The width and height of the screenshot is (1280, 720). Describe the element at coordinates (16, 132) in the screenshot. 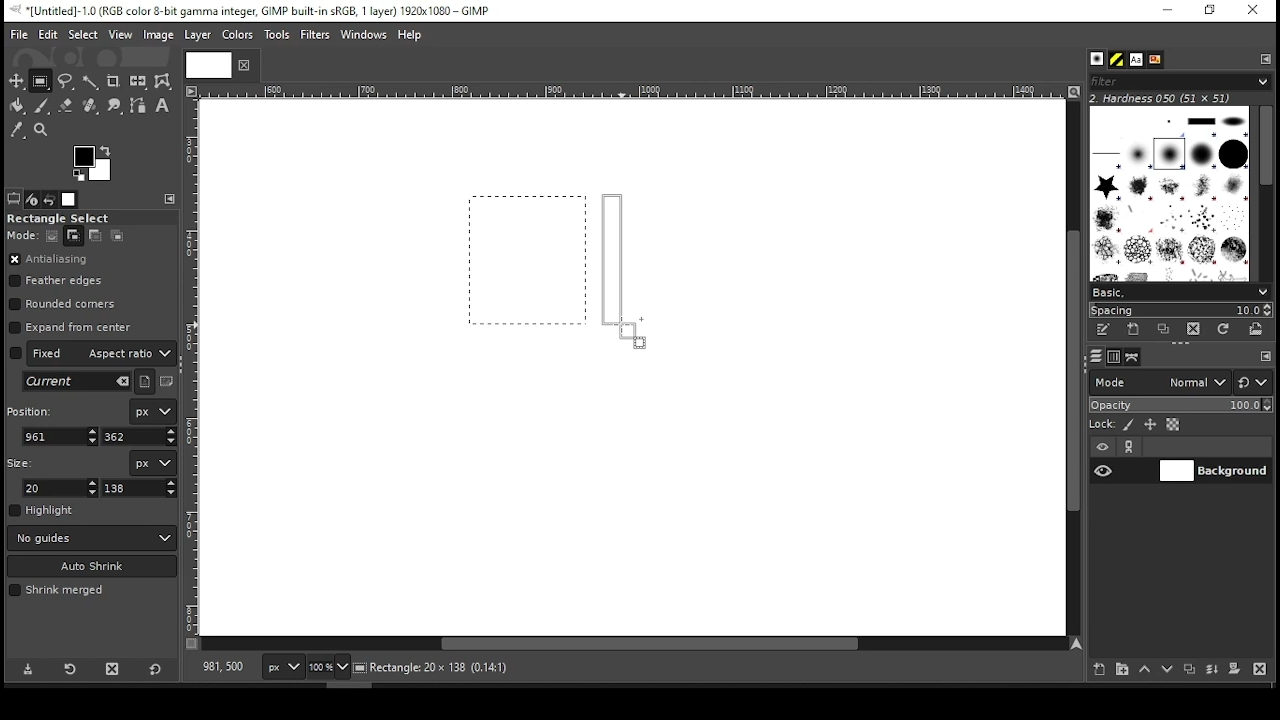

I see `color picker tool` at that location.